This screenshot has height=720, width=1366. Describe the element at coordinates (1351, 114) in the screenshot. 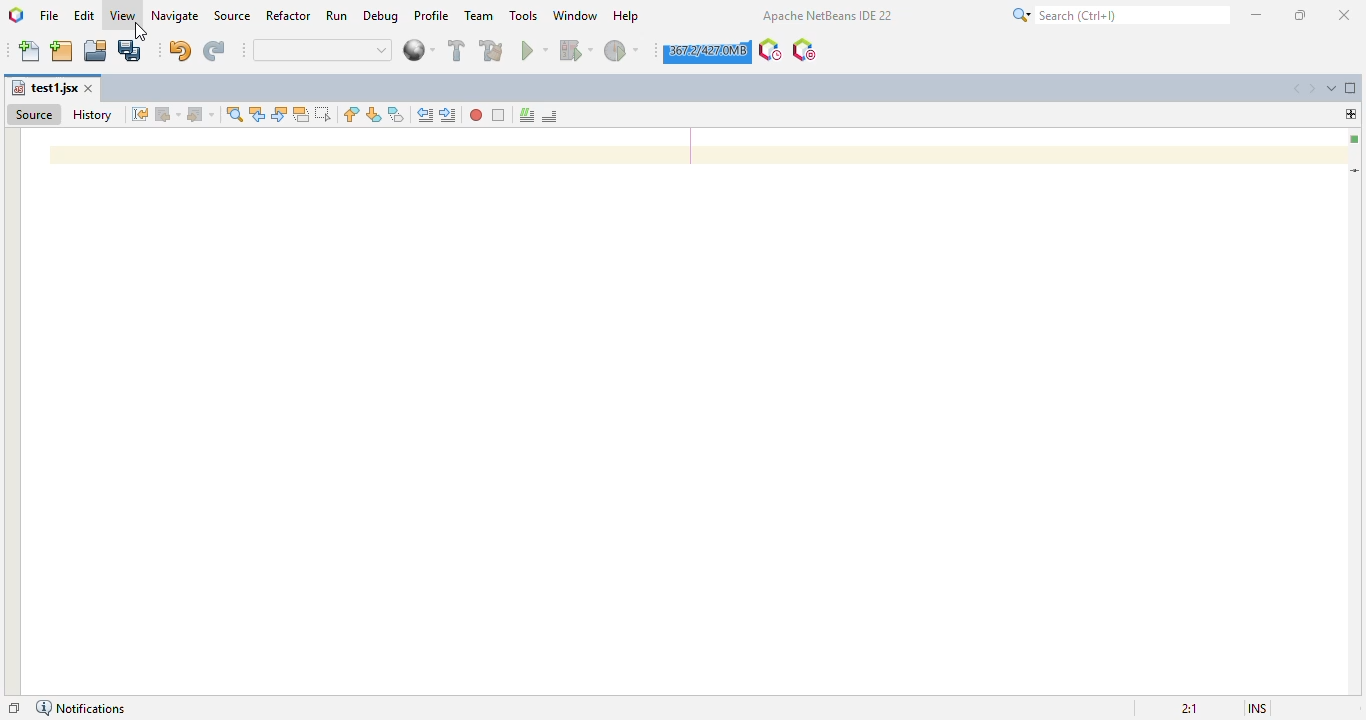

I see `drag me to split this window horizontally or vertically` at that location.